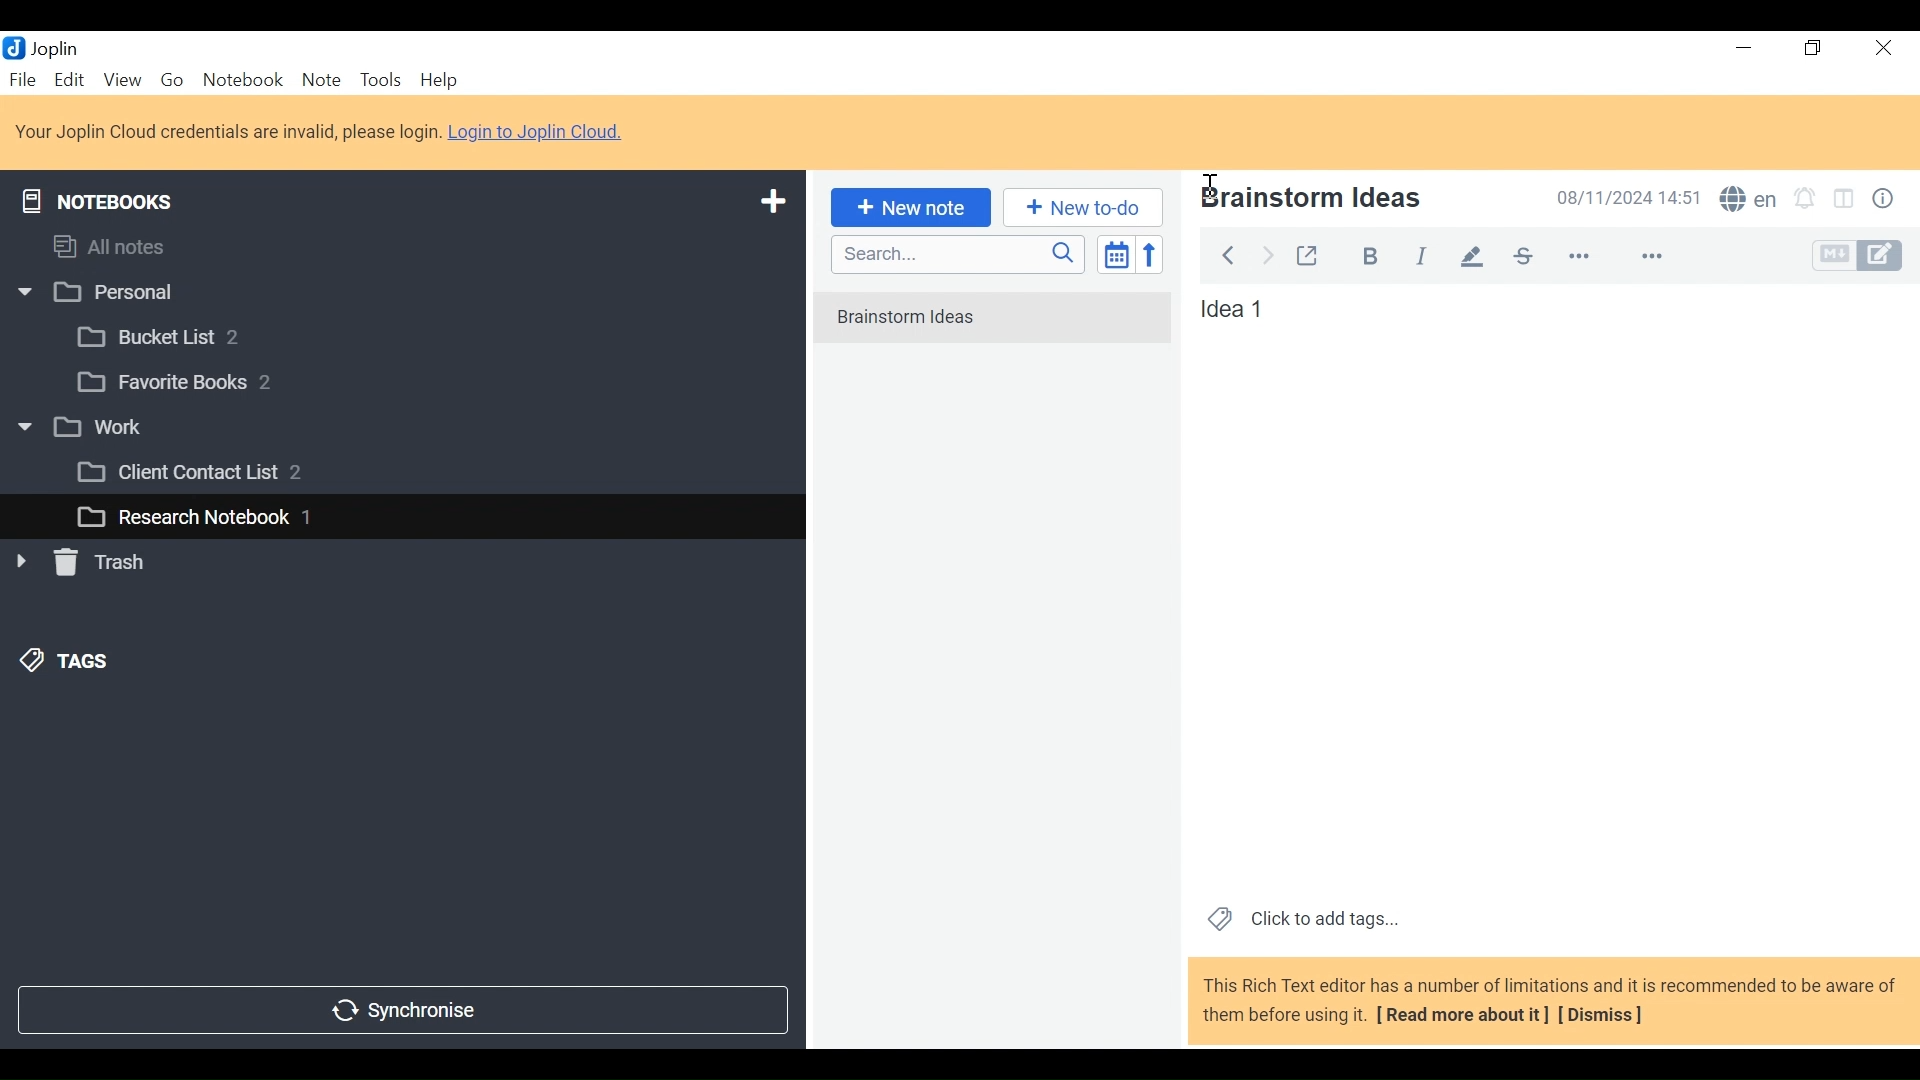 The width and height of the screenshot is (1920, 1080). What do you see at coordinates (542, 132) in the screenshot?
I see `Login to Joplin Cloud` at bounding box center [542, 132].